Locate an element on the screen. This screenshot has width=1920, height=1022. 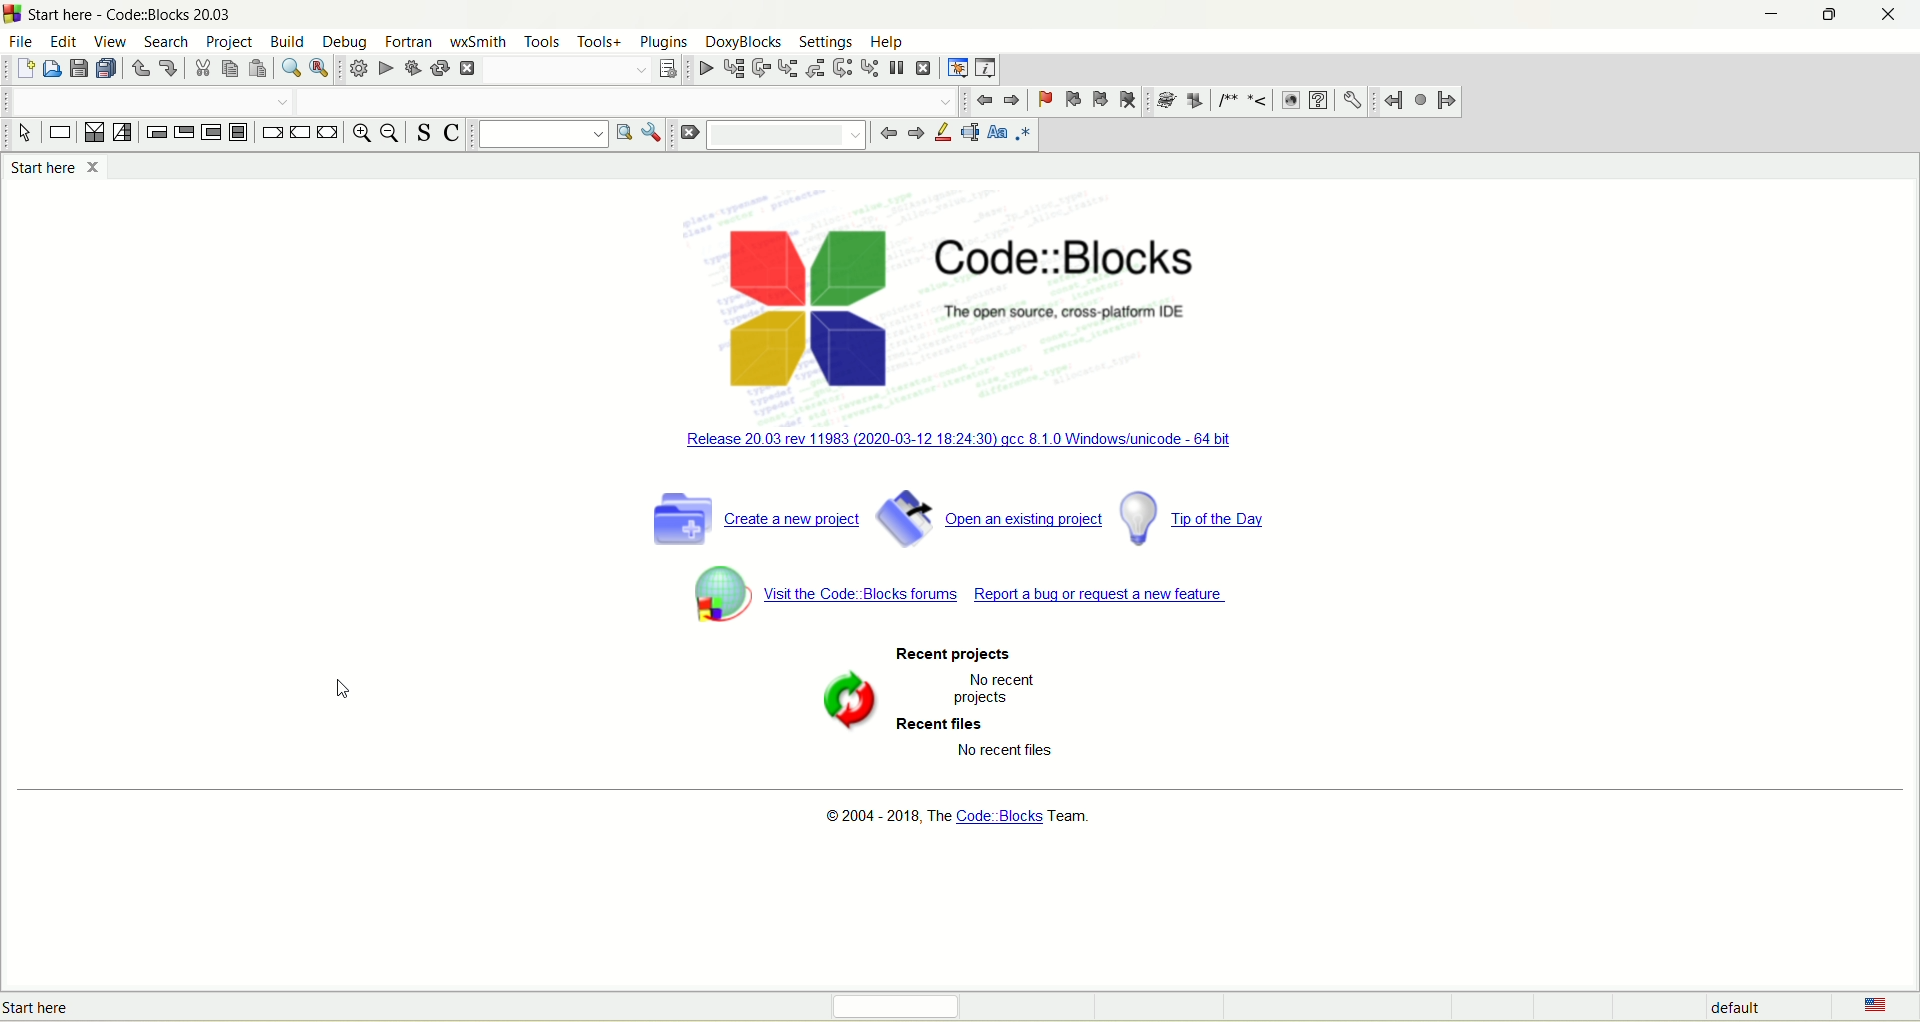
selected text is located at coordinates (969, 131).